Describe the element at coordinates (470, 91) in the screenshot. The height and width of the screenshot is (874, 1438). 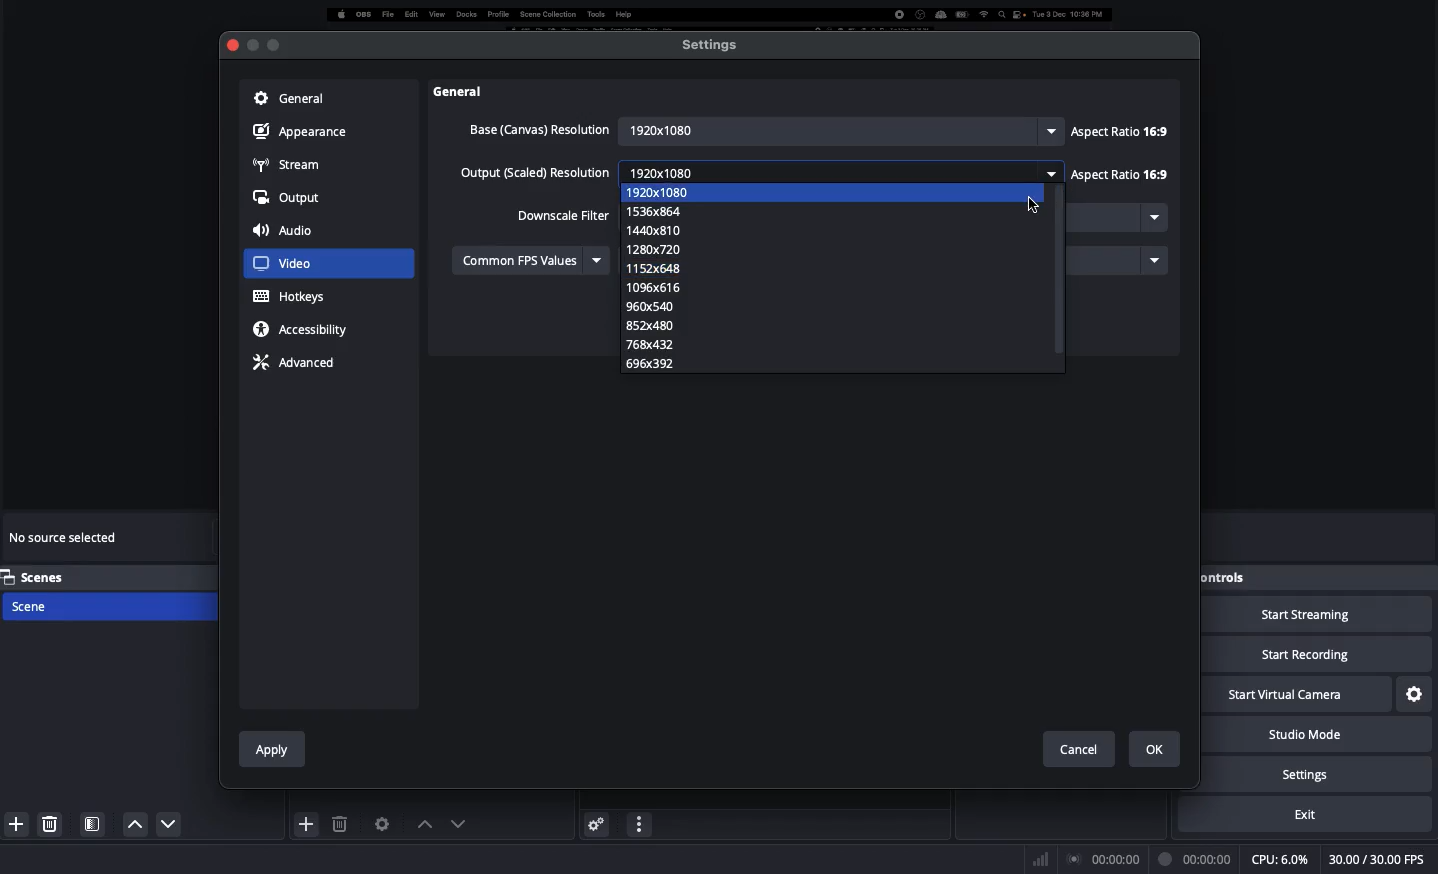
I see `` at that location.